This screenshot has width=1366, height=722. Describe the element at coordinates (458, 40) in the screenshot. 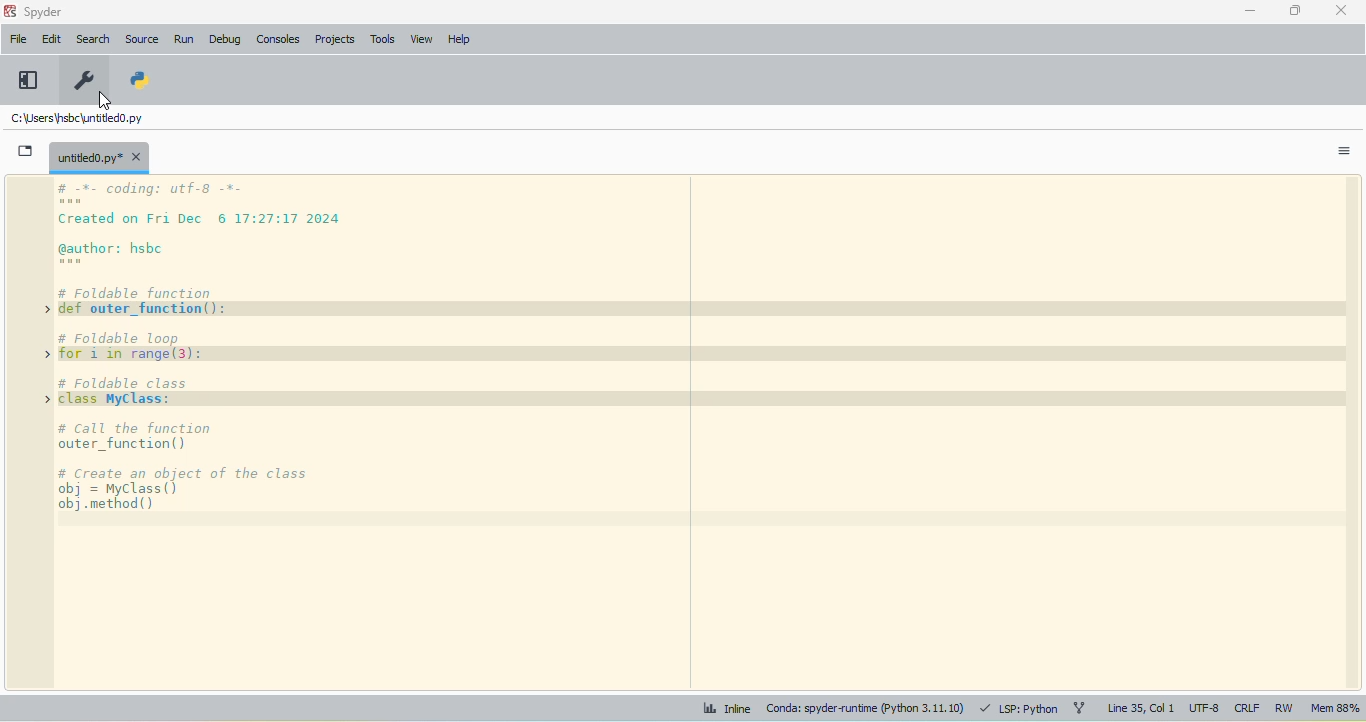

I see `help` at that location.